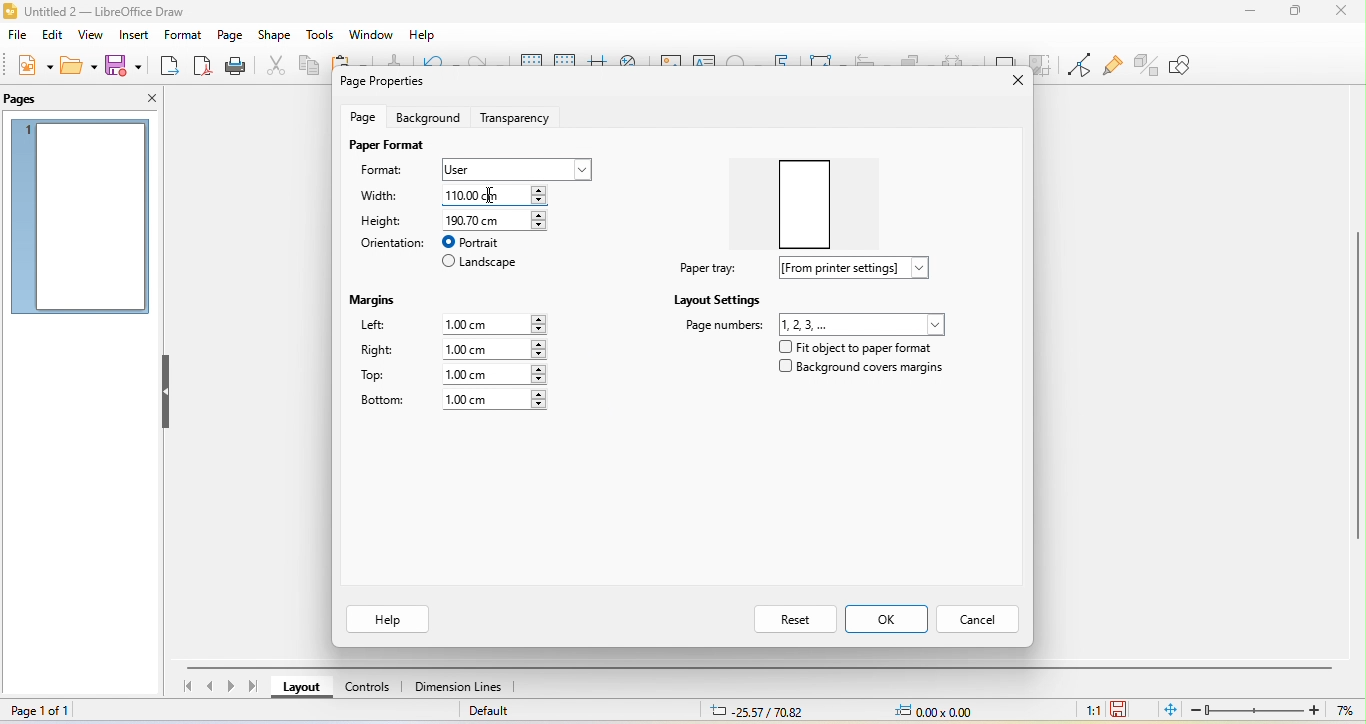 This screenshot has height=724, width=1366. What do you see at coordinates (31, 99) in the screenshot?
I see `pages` at bounding box center [31, 99].